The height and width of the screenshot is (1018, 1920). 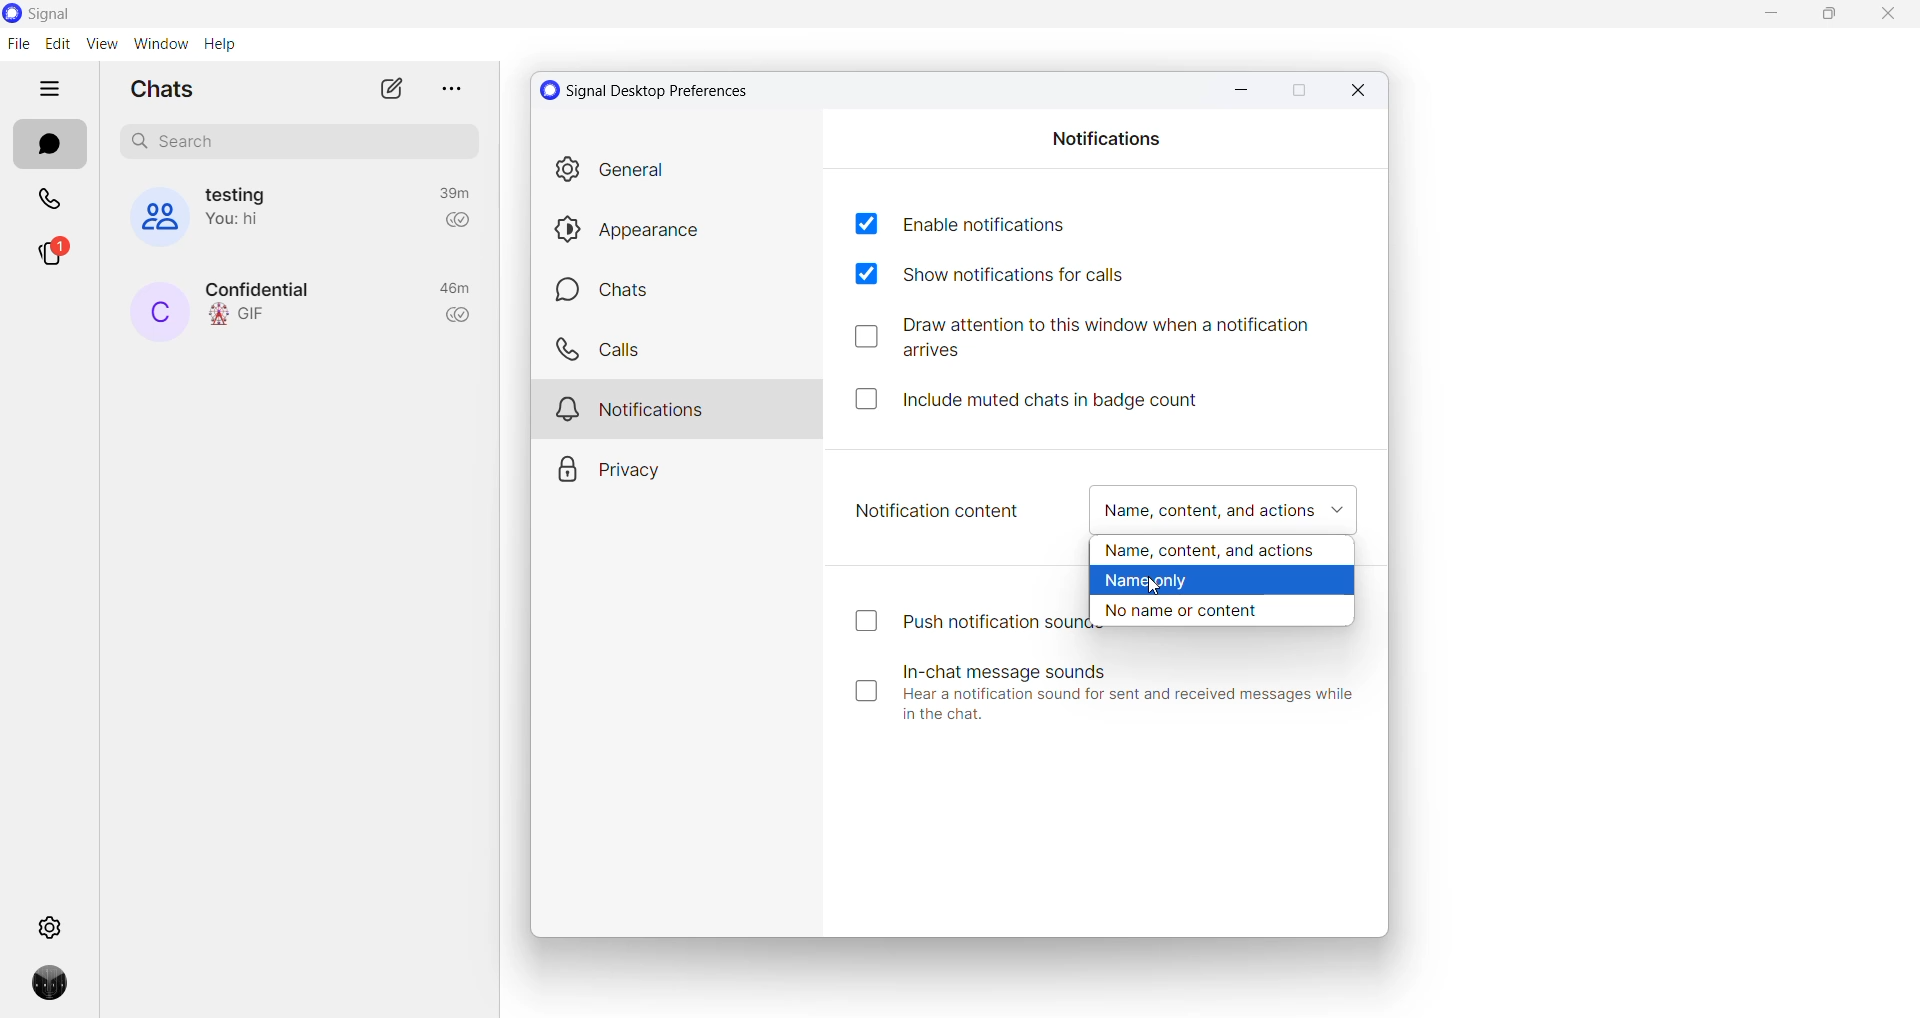 What do you see at coordinates (43, 990) in the screenshot?
I see `Profile` at bounding box center [43, 990].